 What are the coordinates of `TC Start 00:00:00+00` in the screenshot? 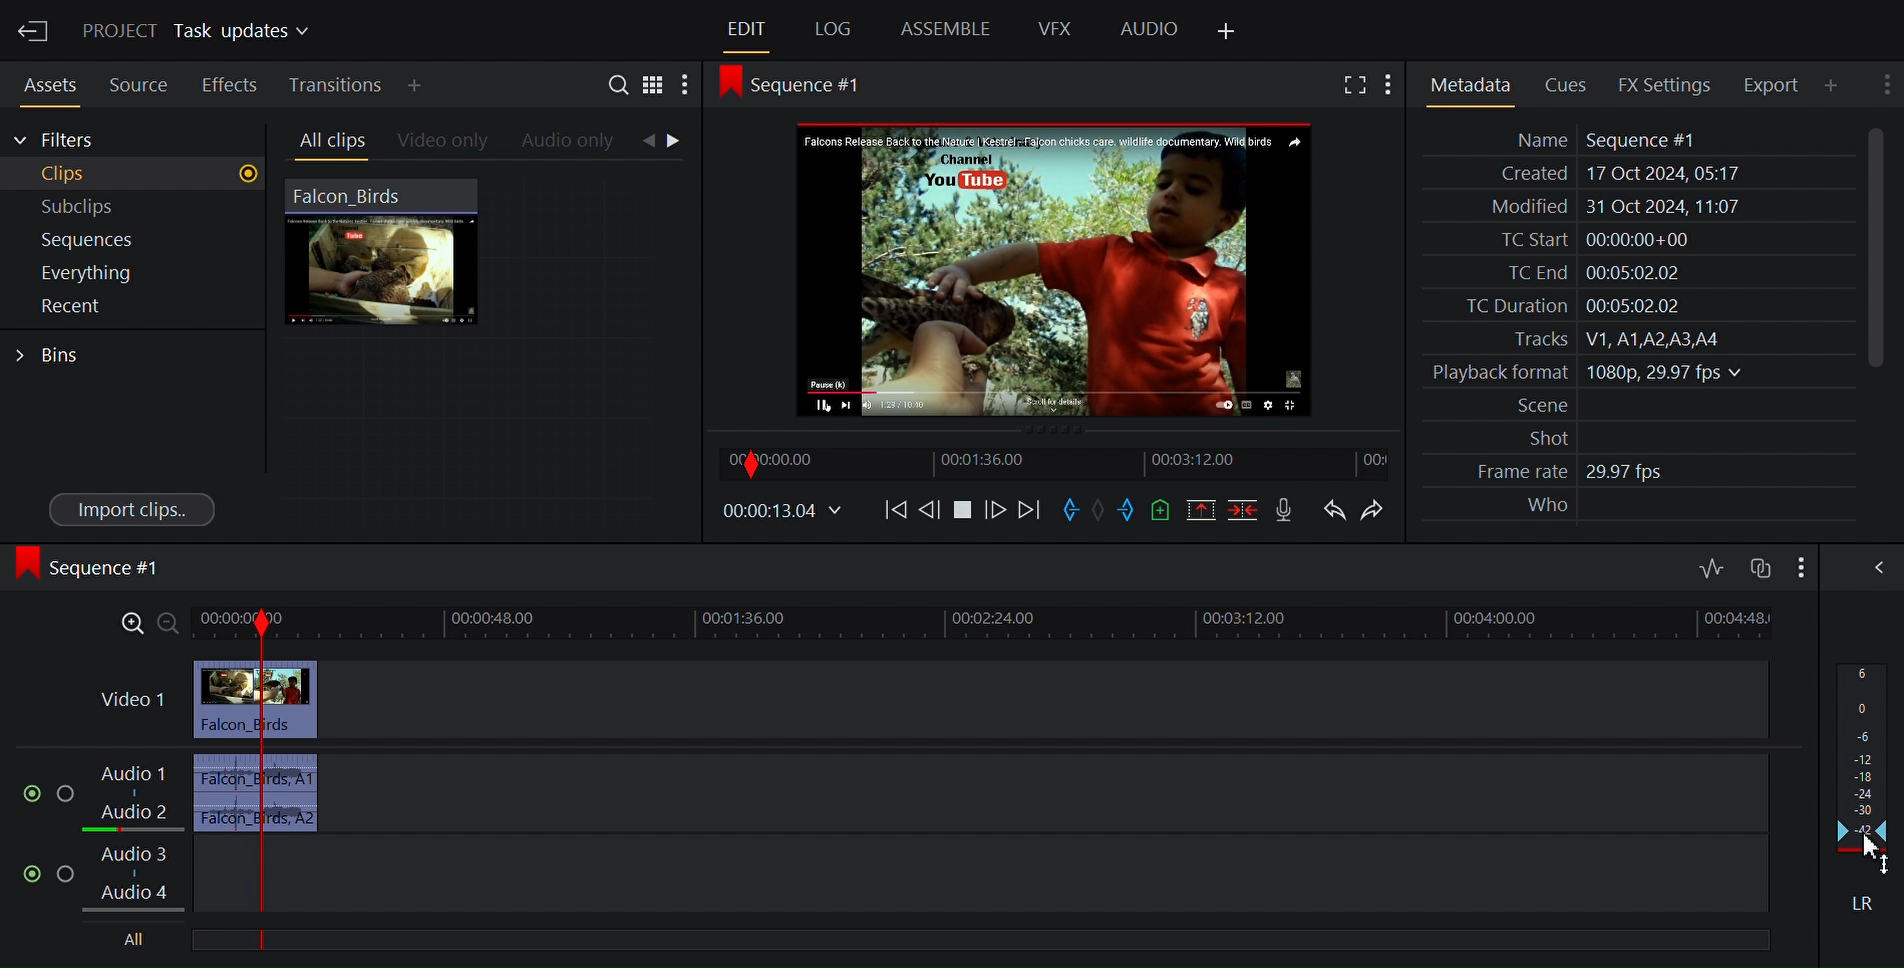 It's located at (1588, 239).